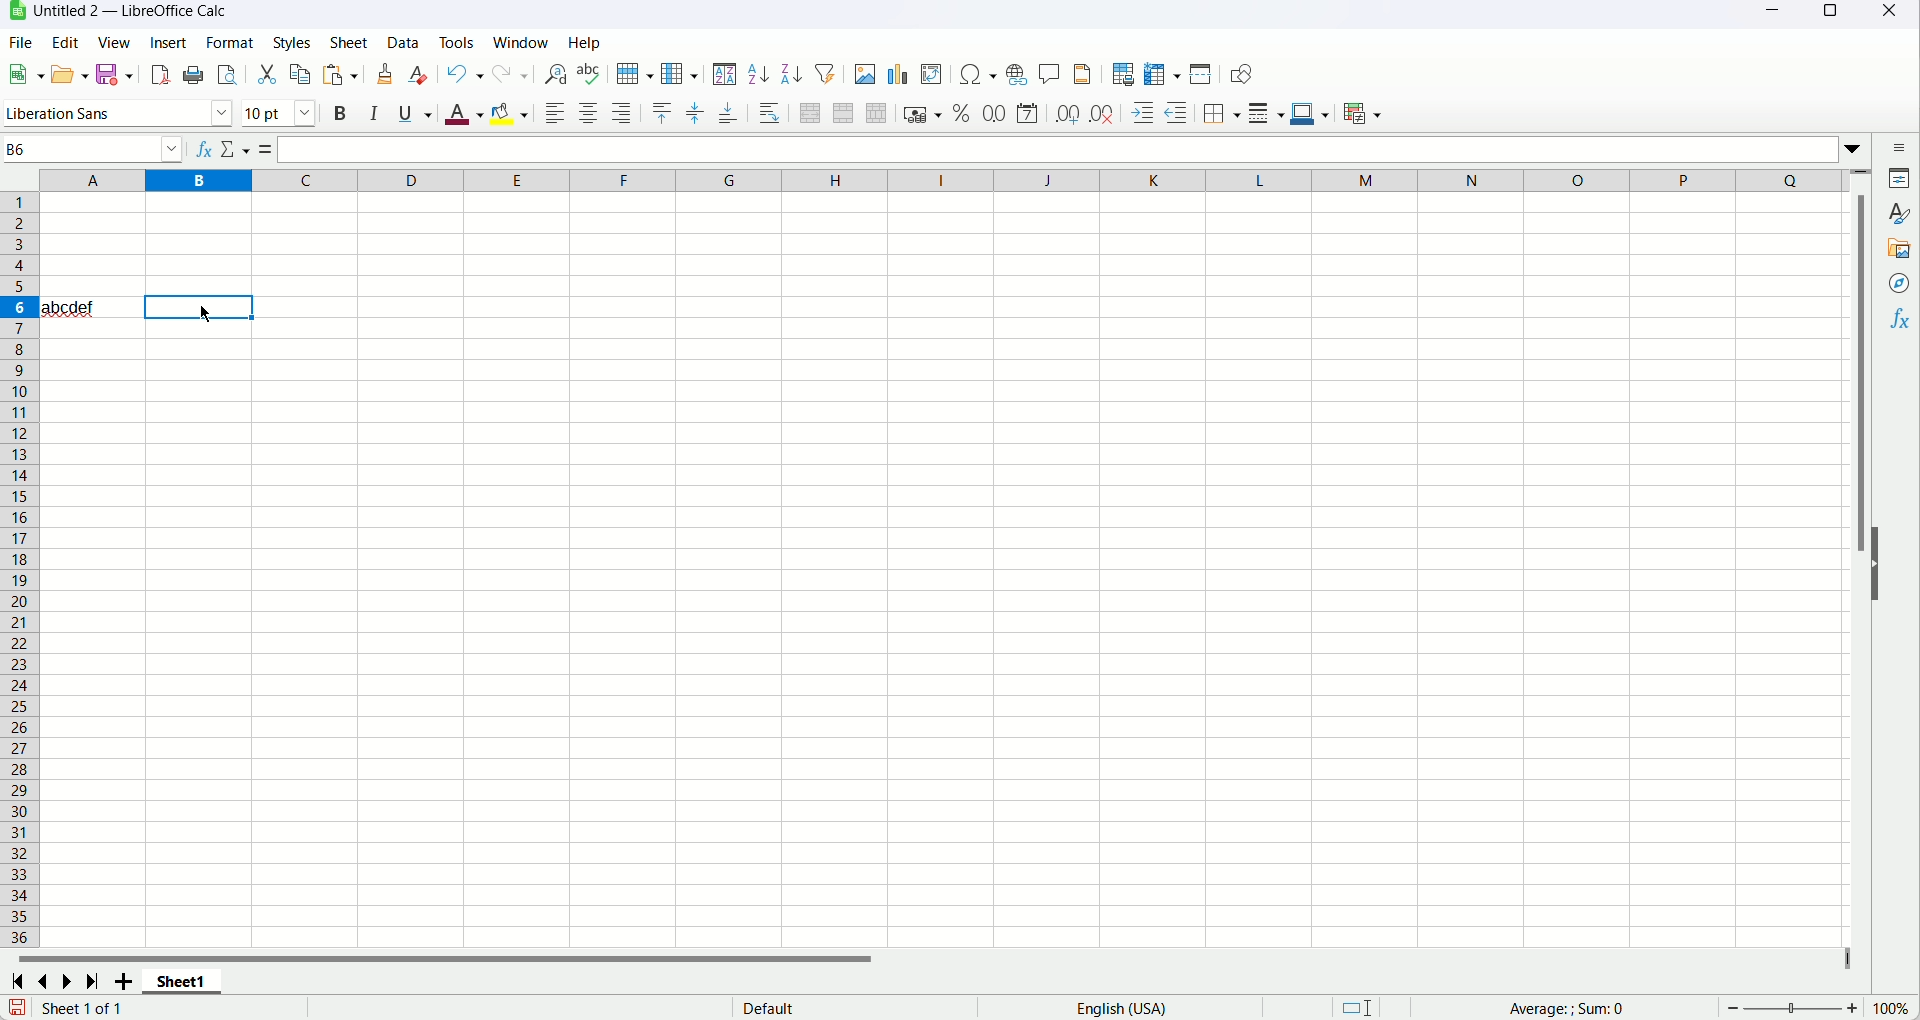  I want to click on underline, so click(416, 115).